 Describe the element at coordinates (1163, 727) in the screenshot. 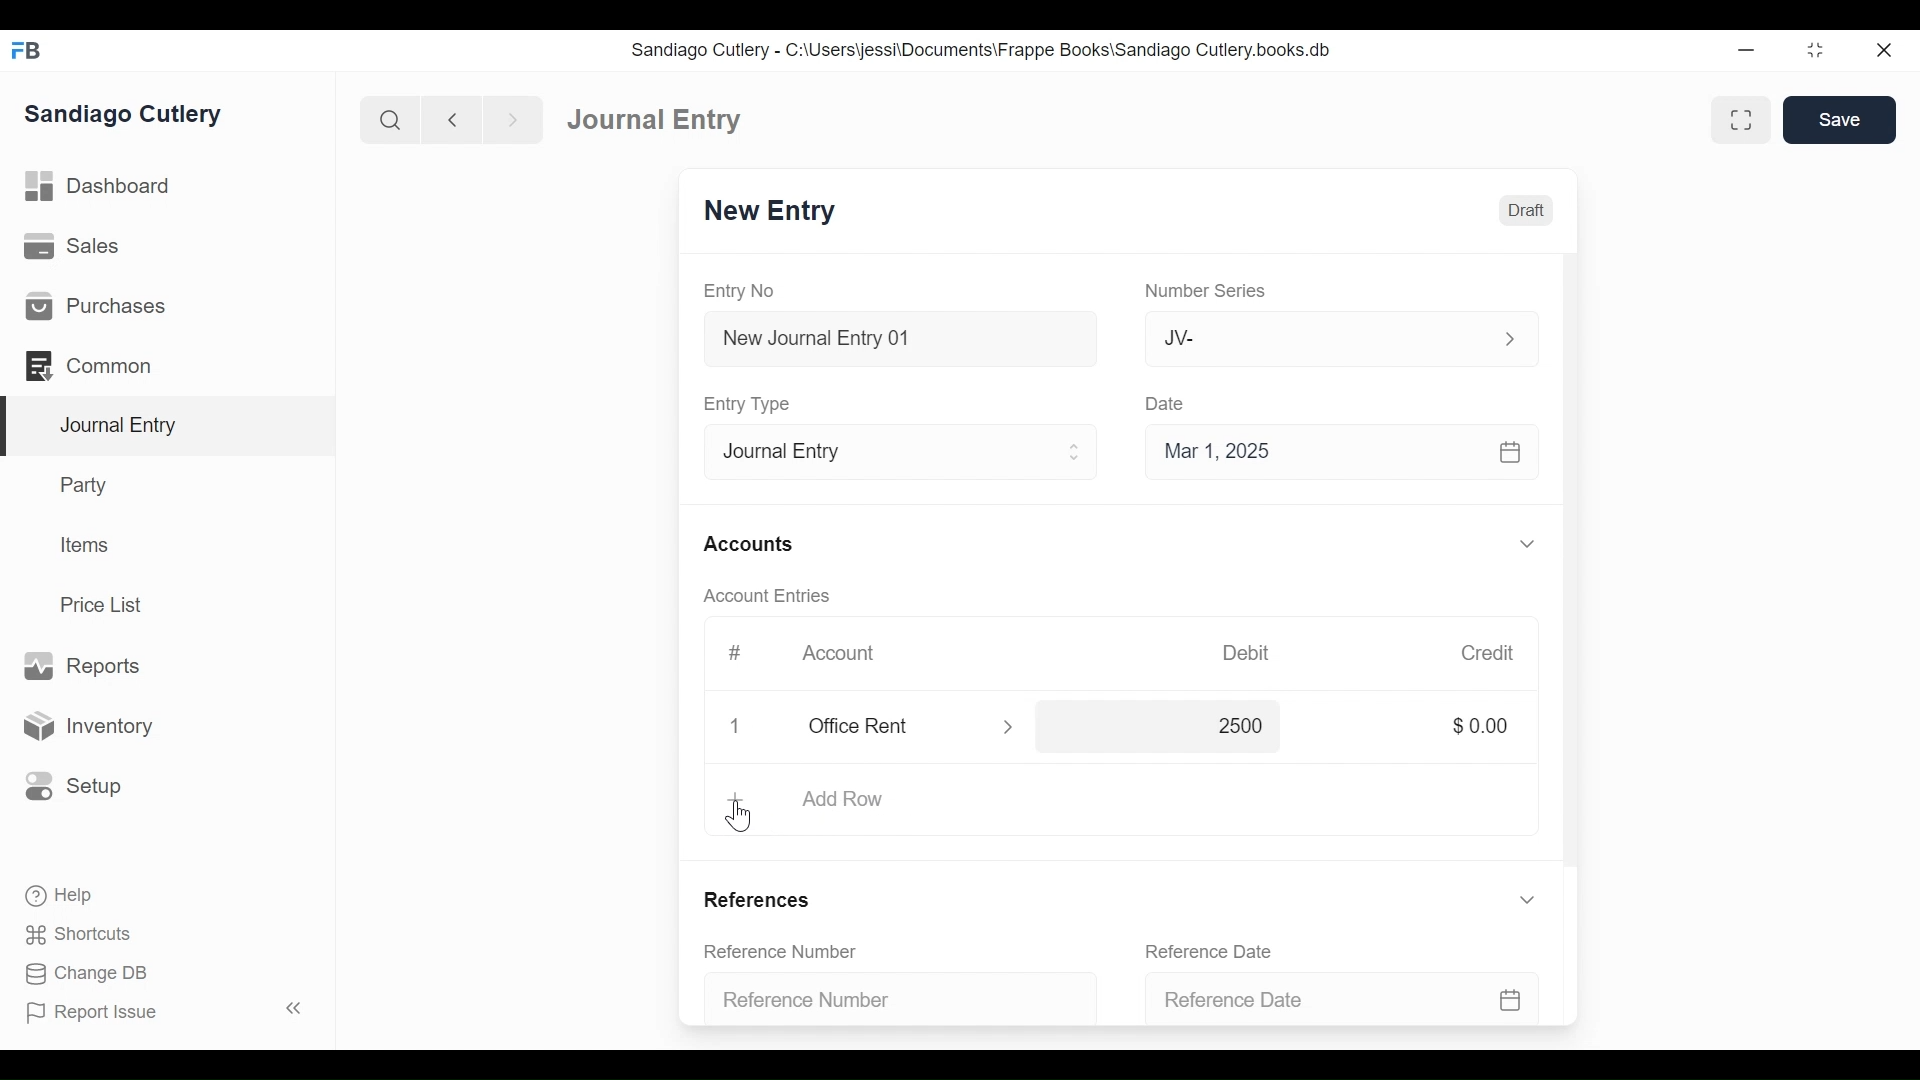

I see `2500` at that location.